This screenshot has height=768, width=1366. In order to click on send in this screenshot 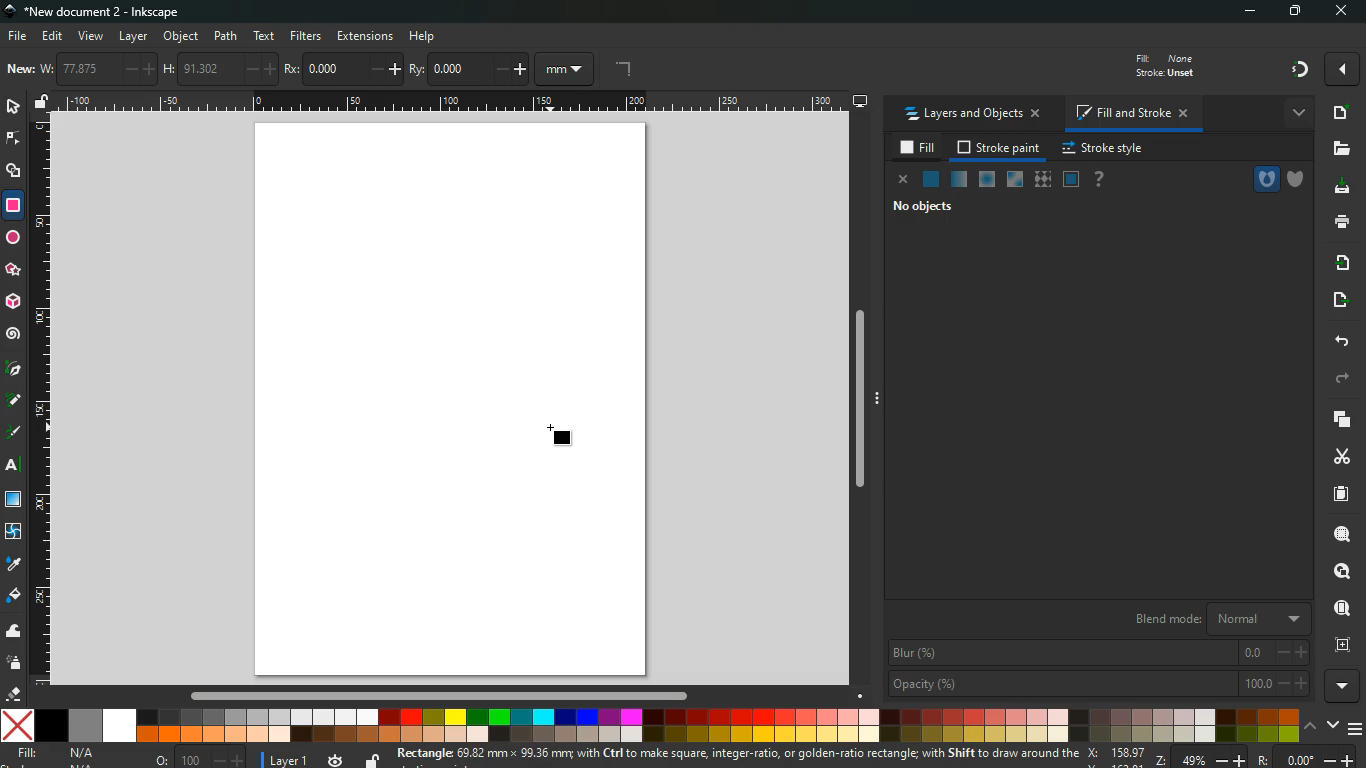, I will do `click(1339, 302)`.